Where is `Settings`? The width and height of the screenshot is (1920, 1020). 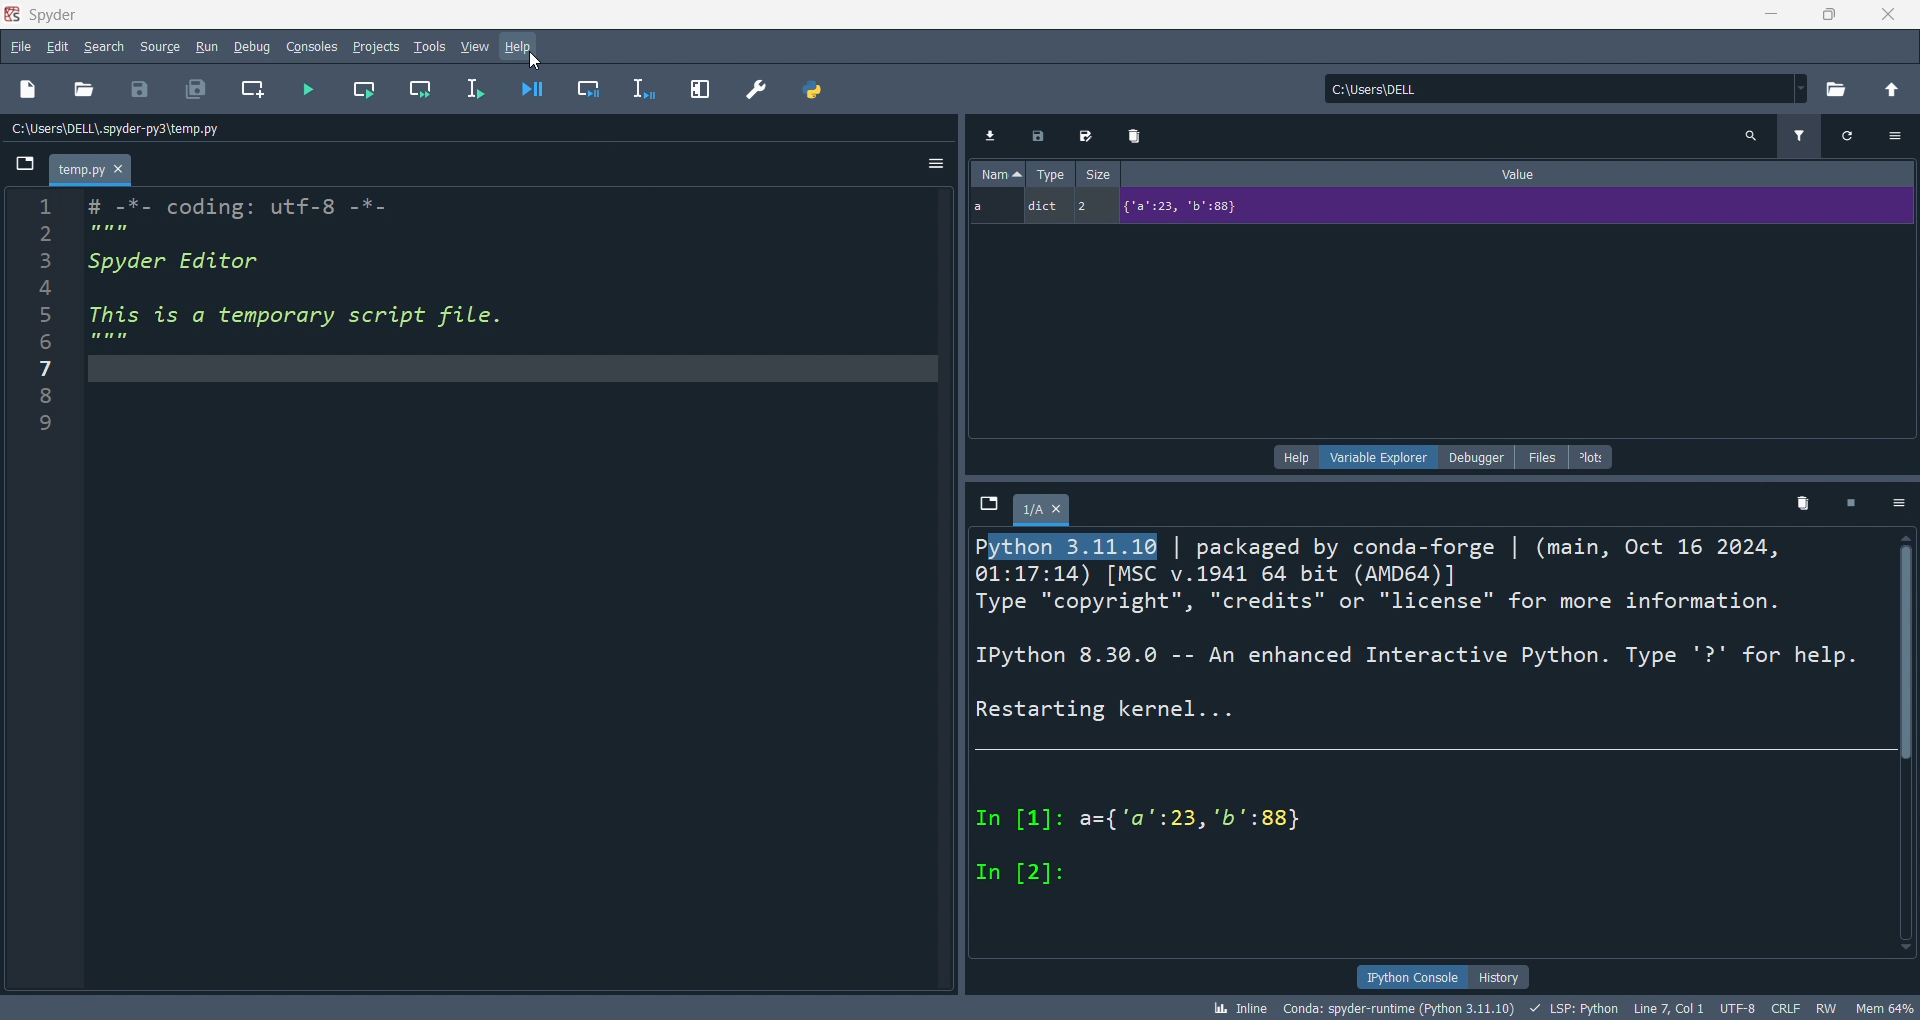
Settings is located at coordinates (1898, 502).